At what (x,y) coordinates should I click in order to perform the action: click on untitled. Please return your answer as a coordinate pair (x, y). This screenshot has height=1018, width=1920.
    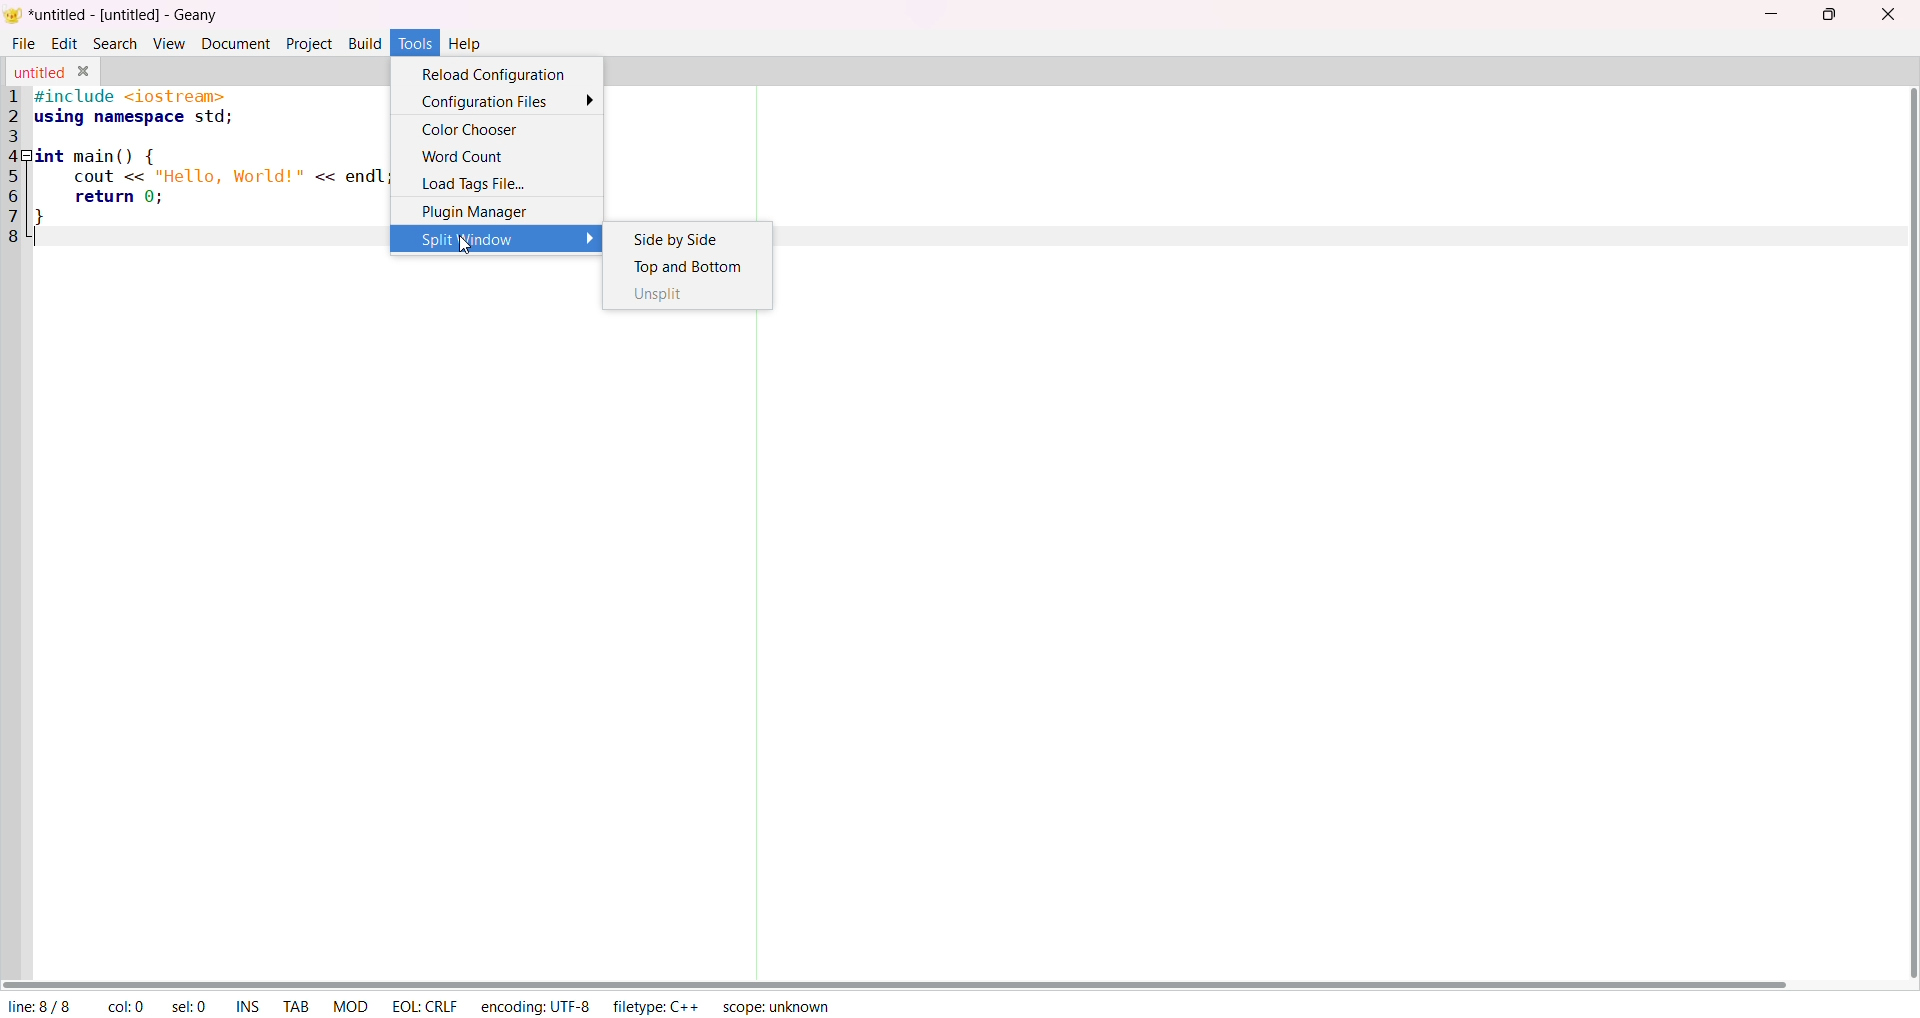
    Looking at the image, I should click on (38, 73).